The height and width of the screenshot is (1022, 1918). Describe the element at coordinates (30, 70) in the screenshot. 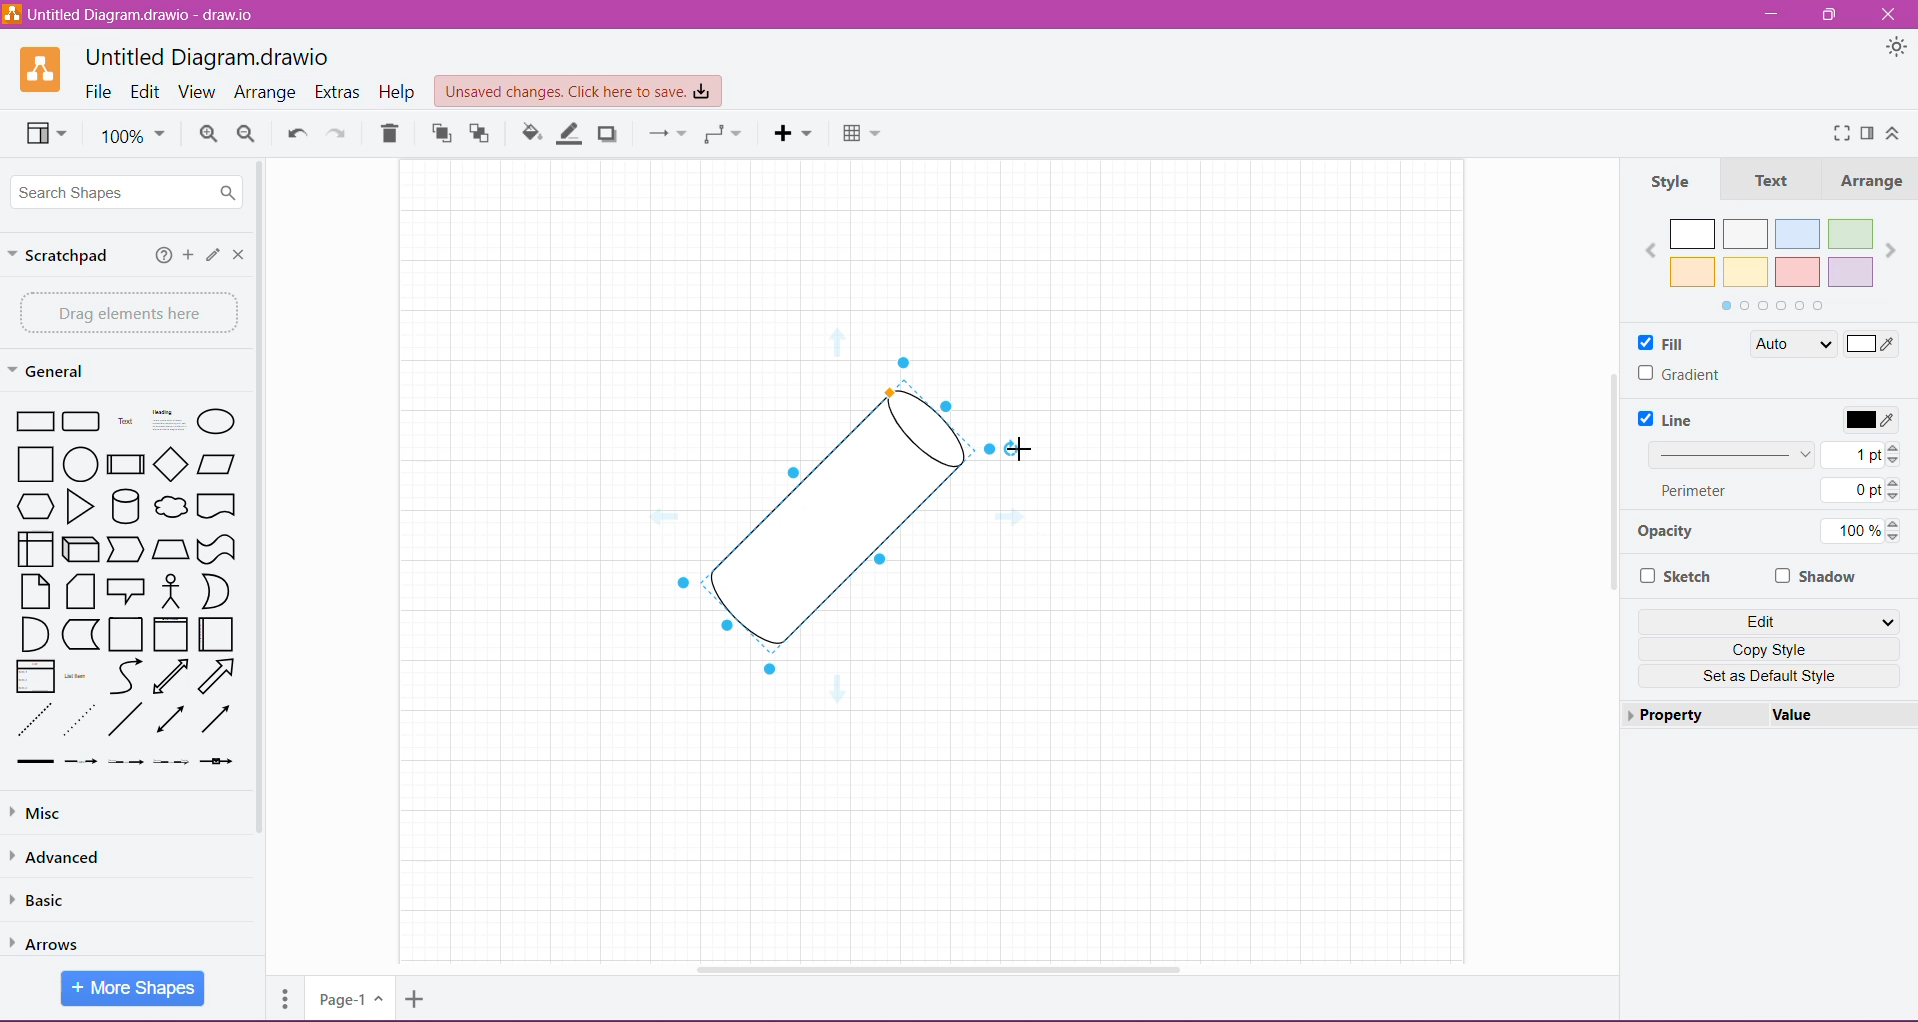

I see `Application Logo` at that location.